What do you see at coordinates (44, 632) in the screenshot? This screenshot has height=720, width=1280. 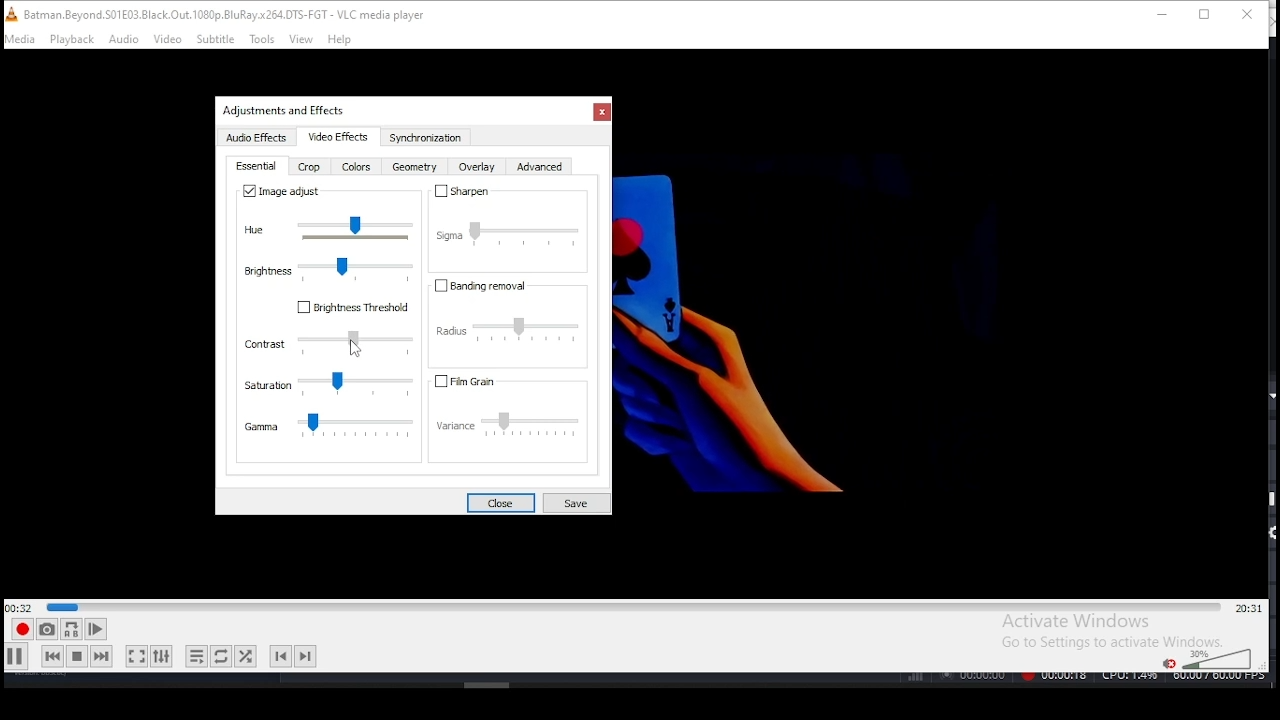 I see `take snapshot` at bounding box center [44, 632].